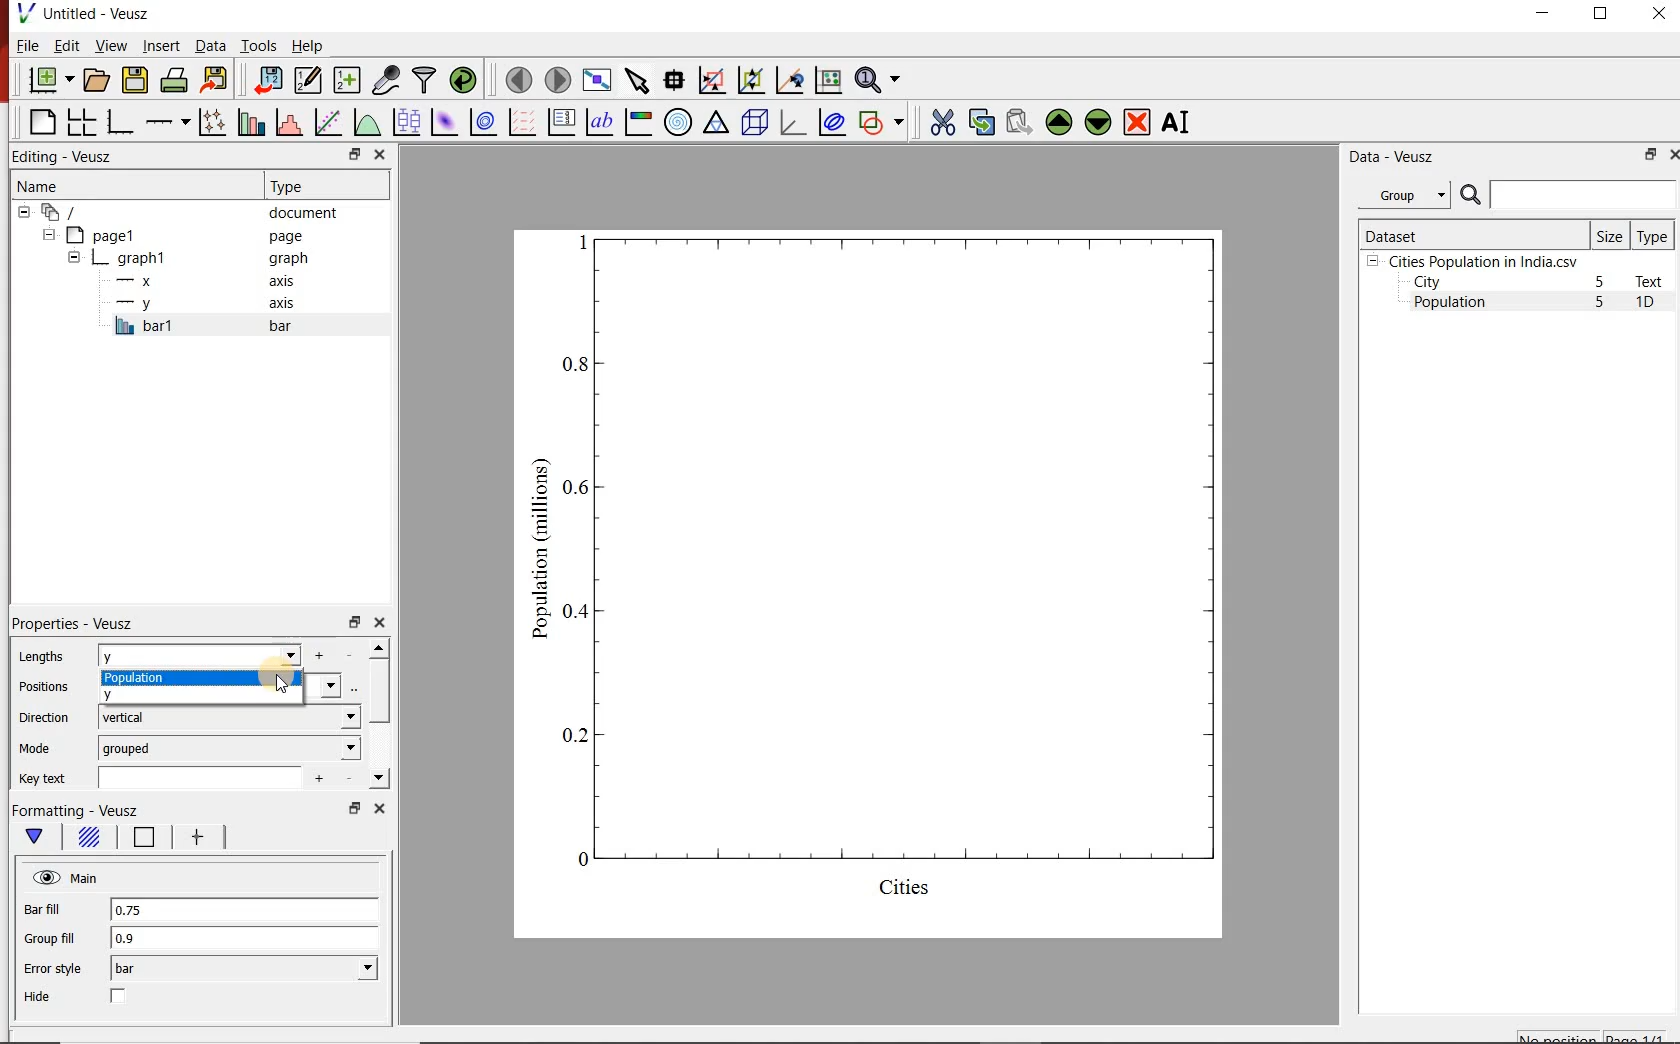 Image resolution: width=1680 pixels, height=1044 pixels. Describe the element at coordinates (248, 122) in the screenshot. I see `plot bar charts` at that location.